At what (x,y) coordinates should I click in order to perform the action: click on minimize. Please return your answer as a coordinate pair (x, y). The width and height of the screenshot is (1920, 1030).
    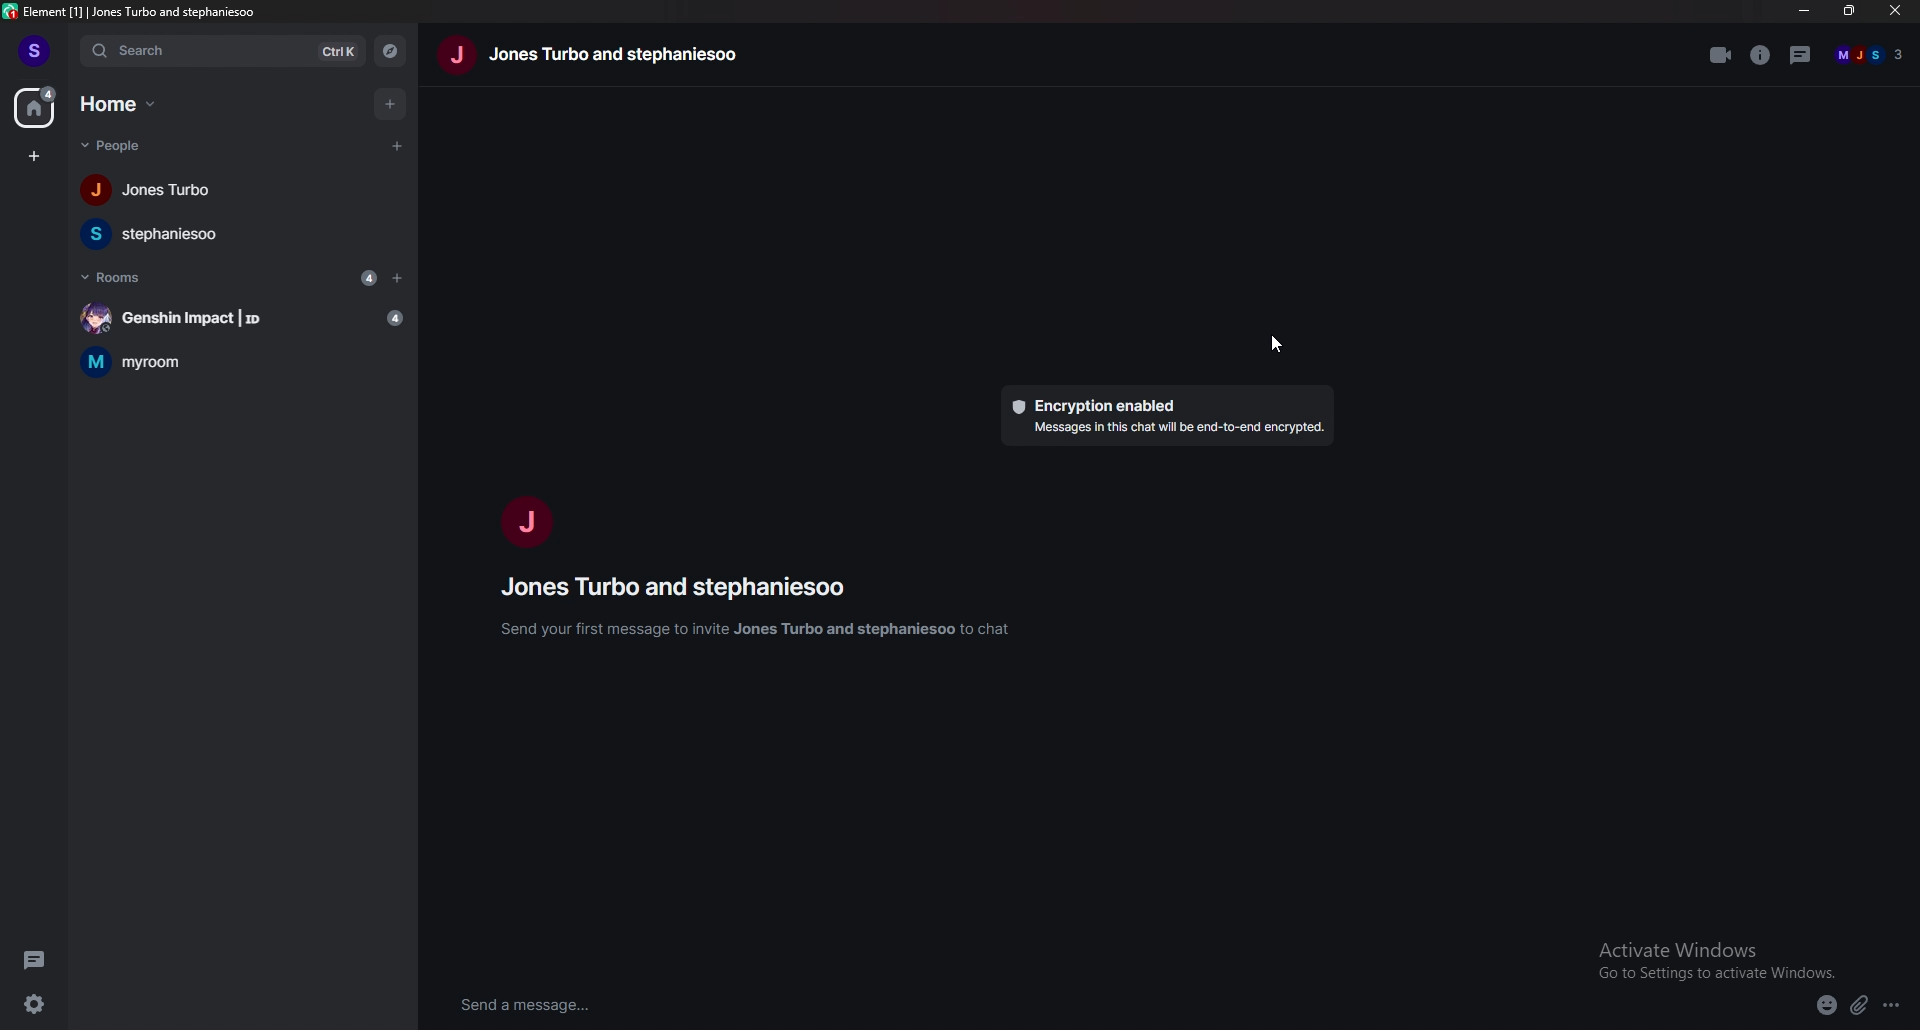
    Looking at the image, I should click on (1806, 10).